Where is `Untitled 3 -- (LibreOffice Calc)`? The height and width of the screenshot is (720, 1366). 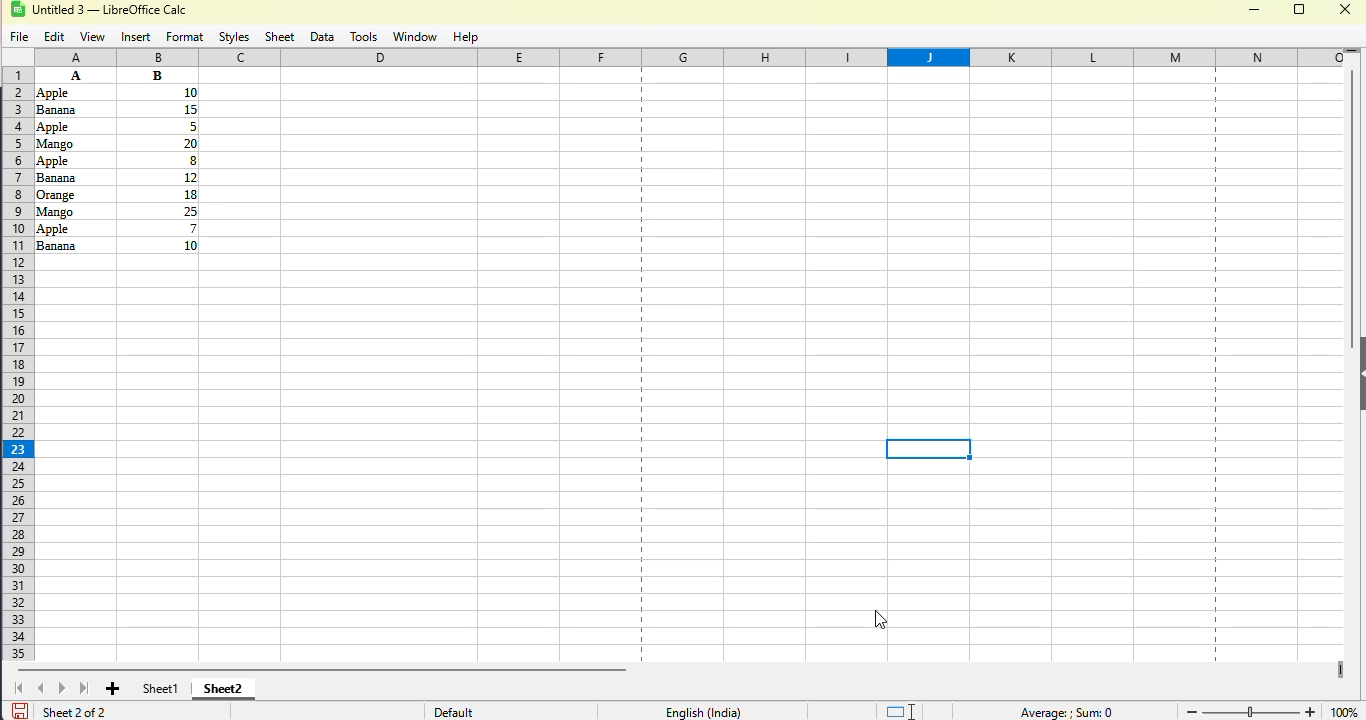
Untitled 3 -- (LibreOffice Calc) is located at coordinates (114, 11).